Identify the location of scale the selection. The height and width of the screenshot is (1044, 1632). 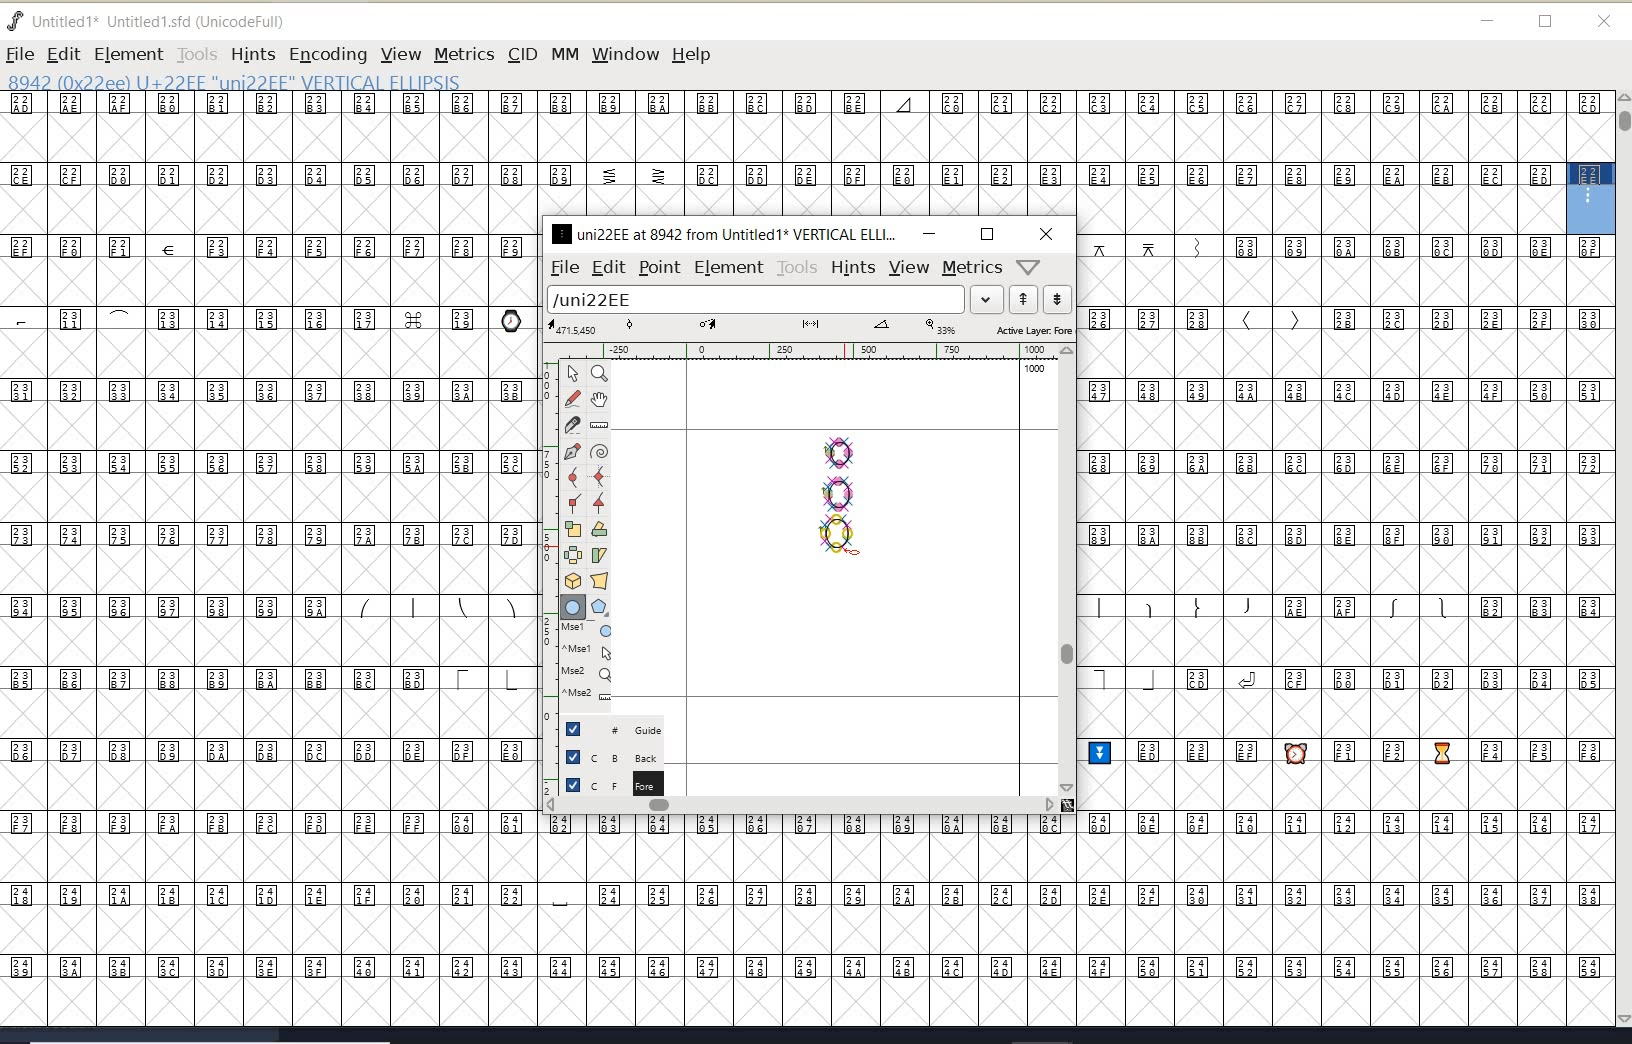
(573, 529).